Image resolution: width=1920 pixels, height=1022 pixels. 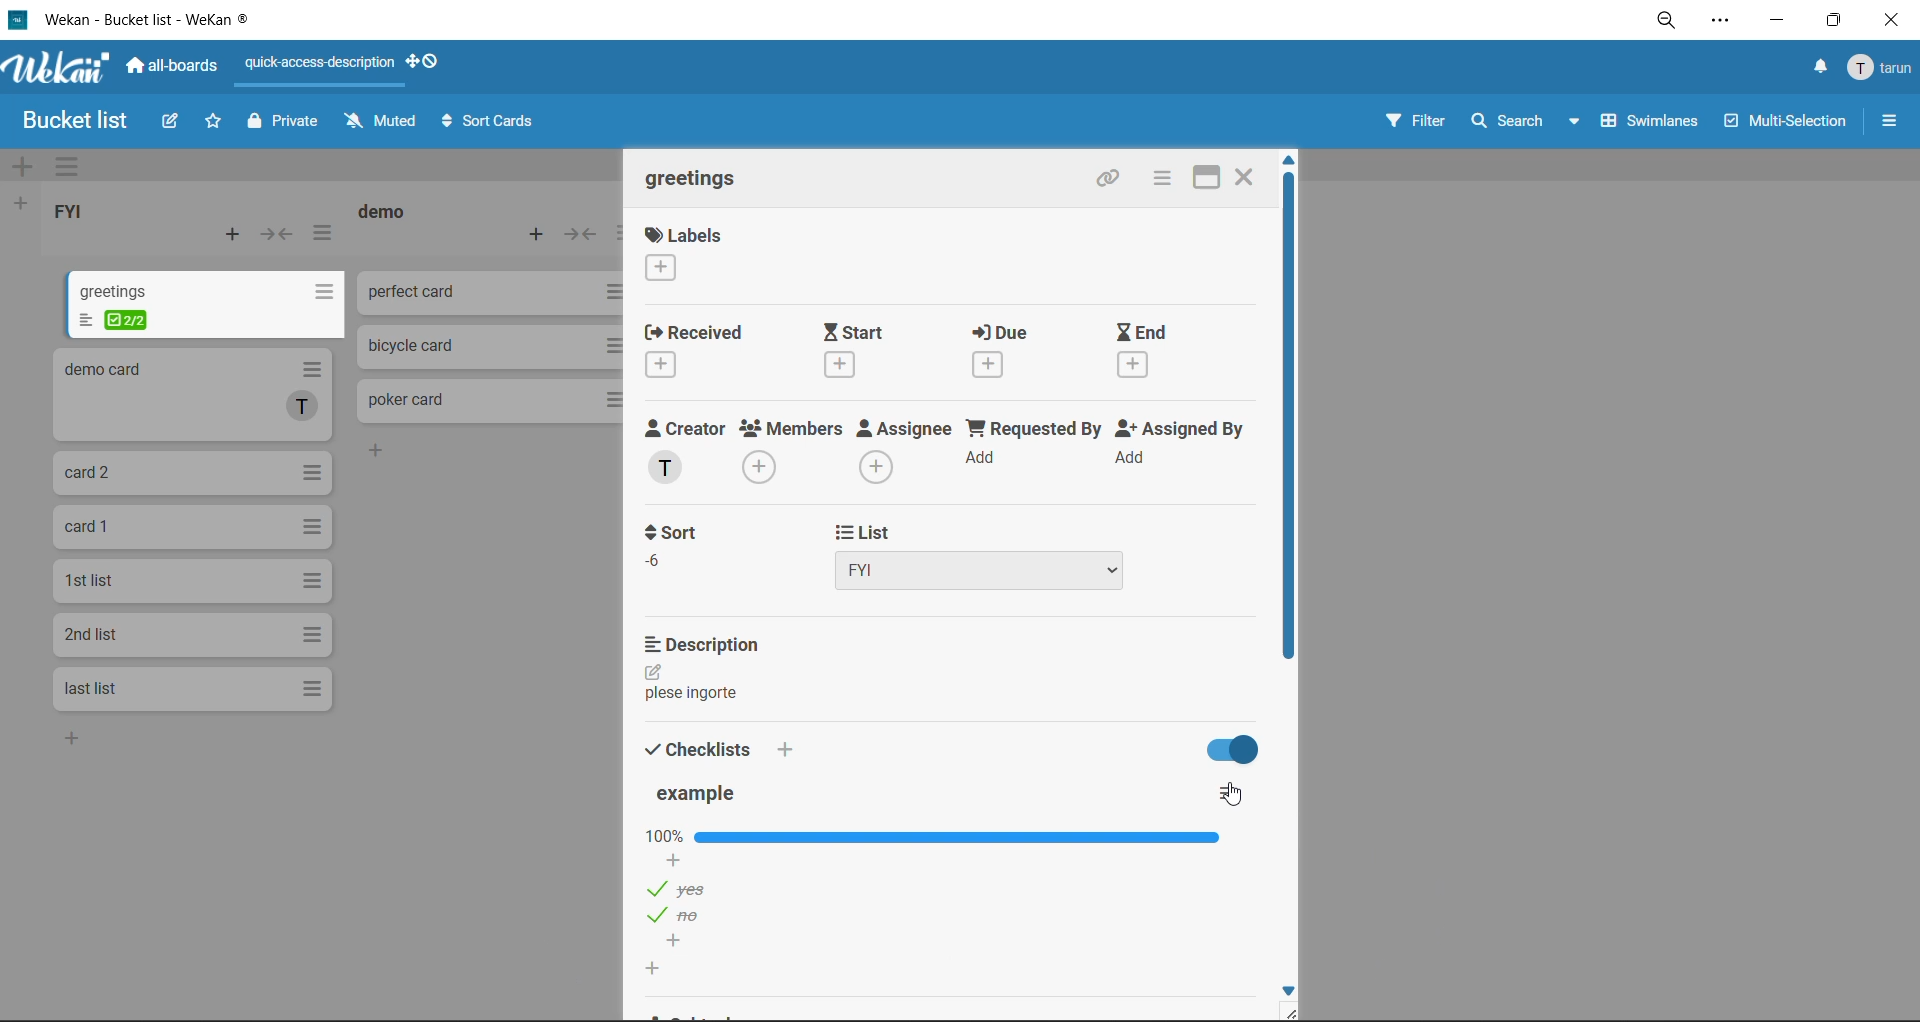 What do you see at coordinates (683, 918) in the screenshot?
I see `checklist options` at bounding box center [683, 918].